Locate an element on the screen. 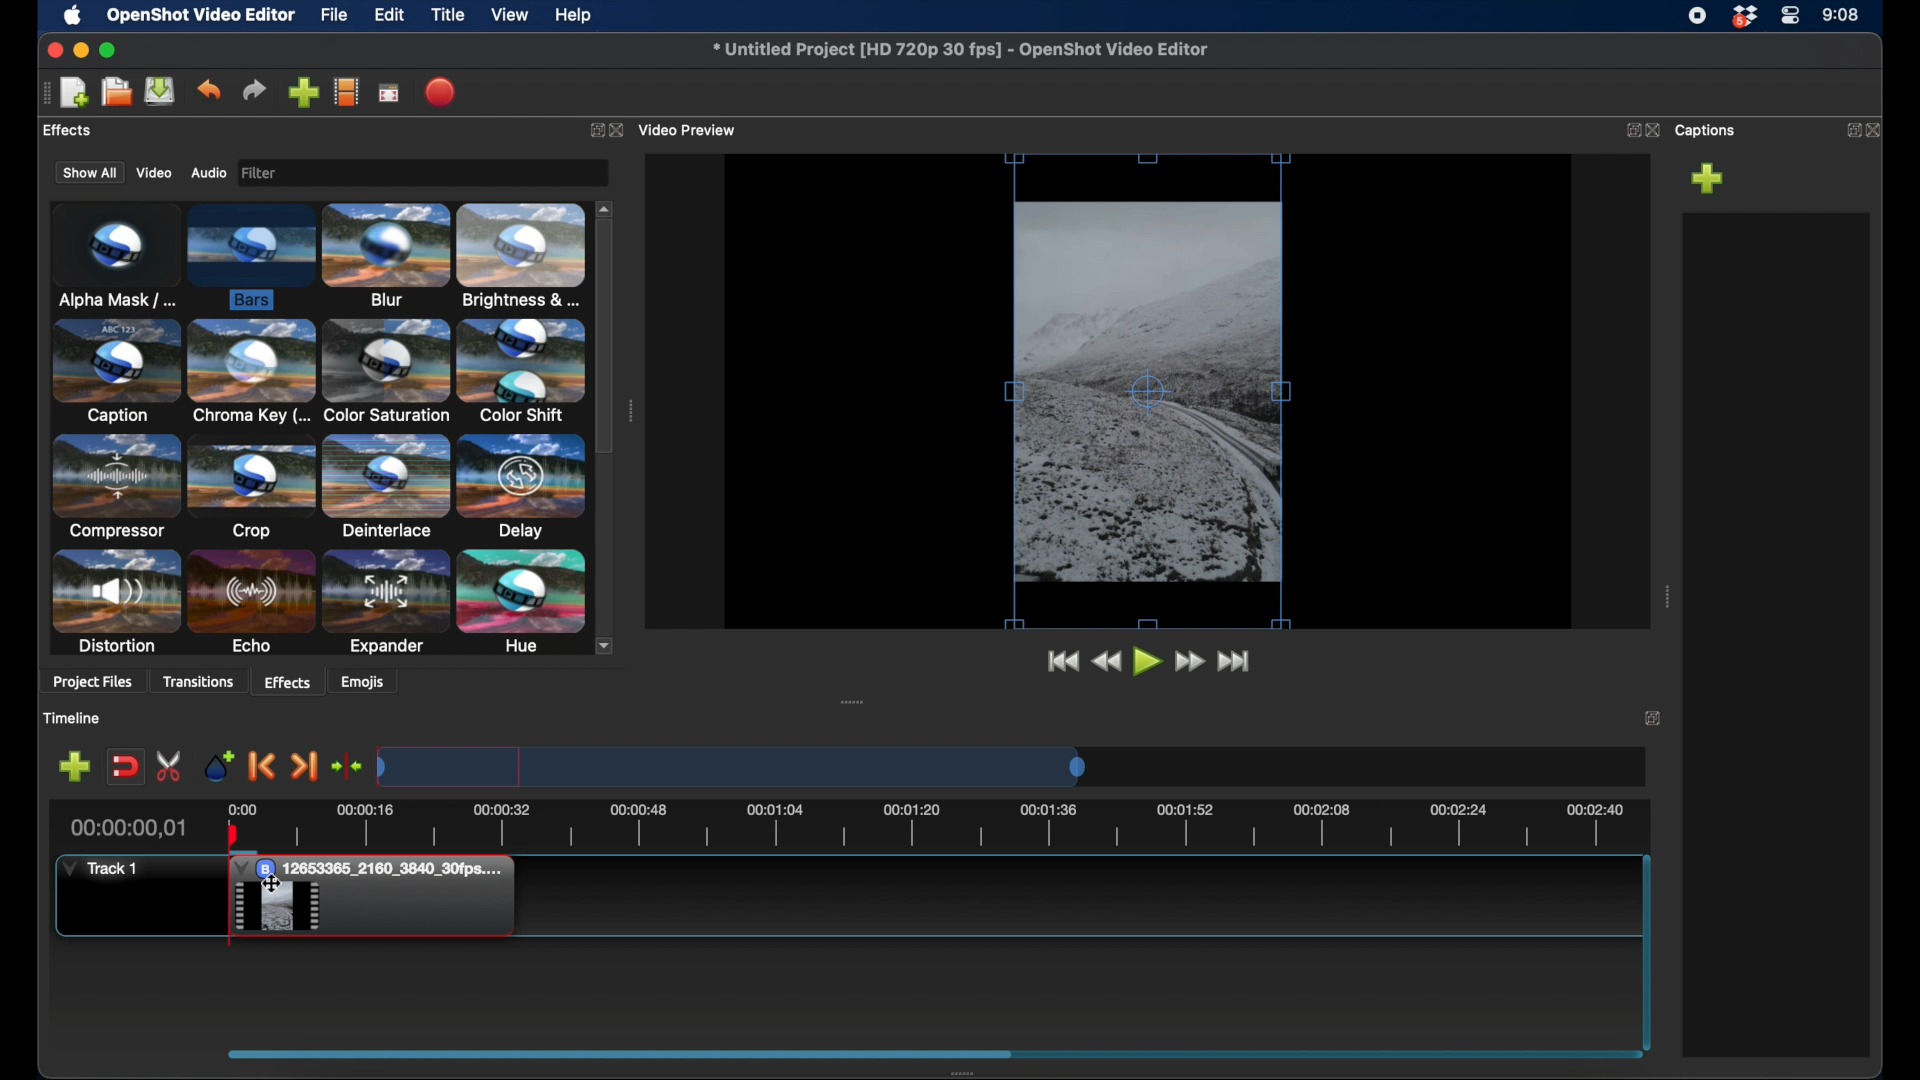 The image size is (1920, 1080). scroll box is located at coordinates (618, 1054).